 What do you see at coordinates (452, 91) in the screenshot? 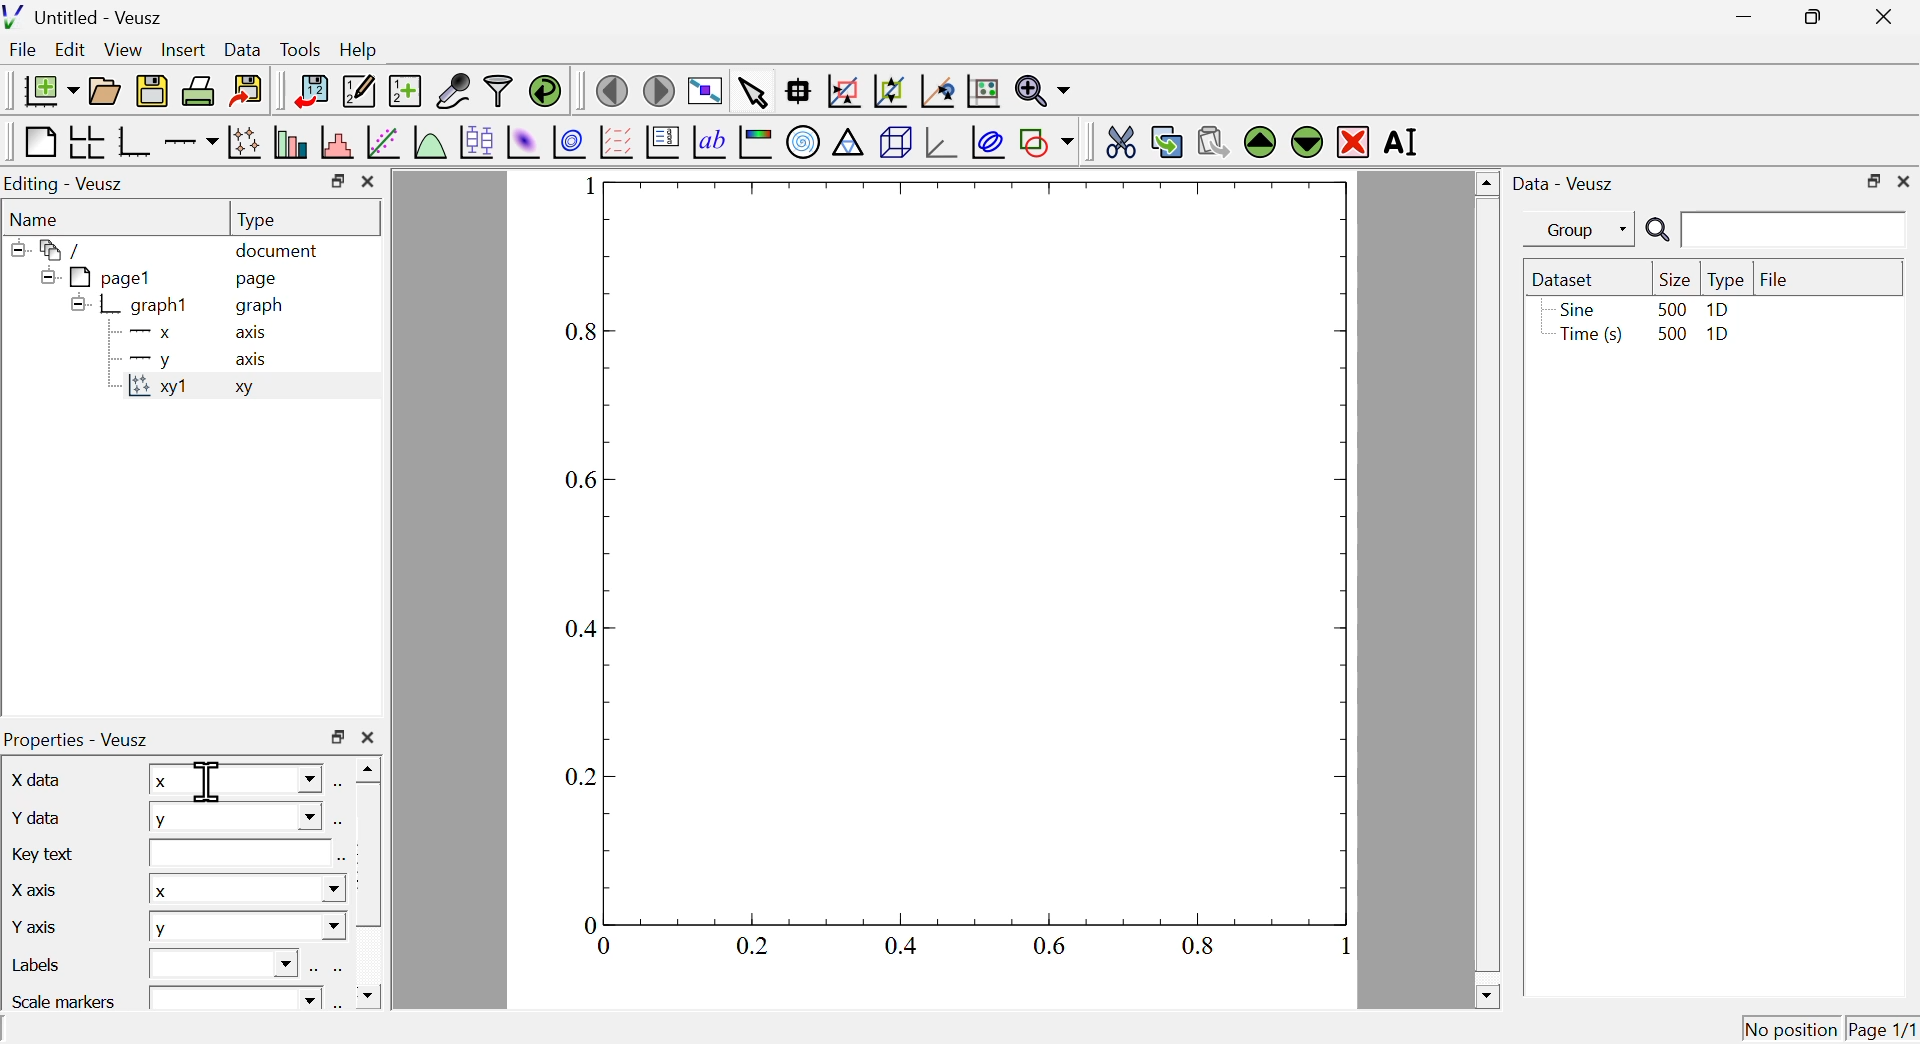
I see `capture remote data` at bounding box center [452, 91].